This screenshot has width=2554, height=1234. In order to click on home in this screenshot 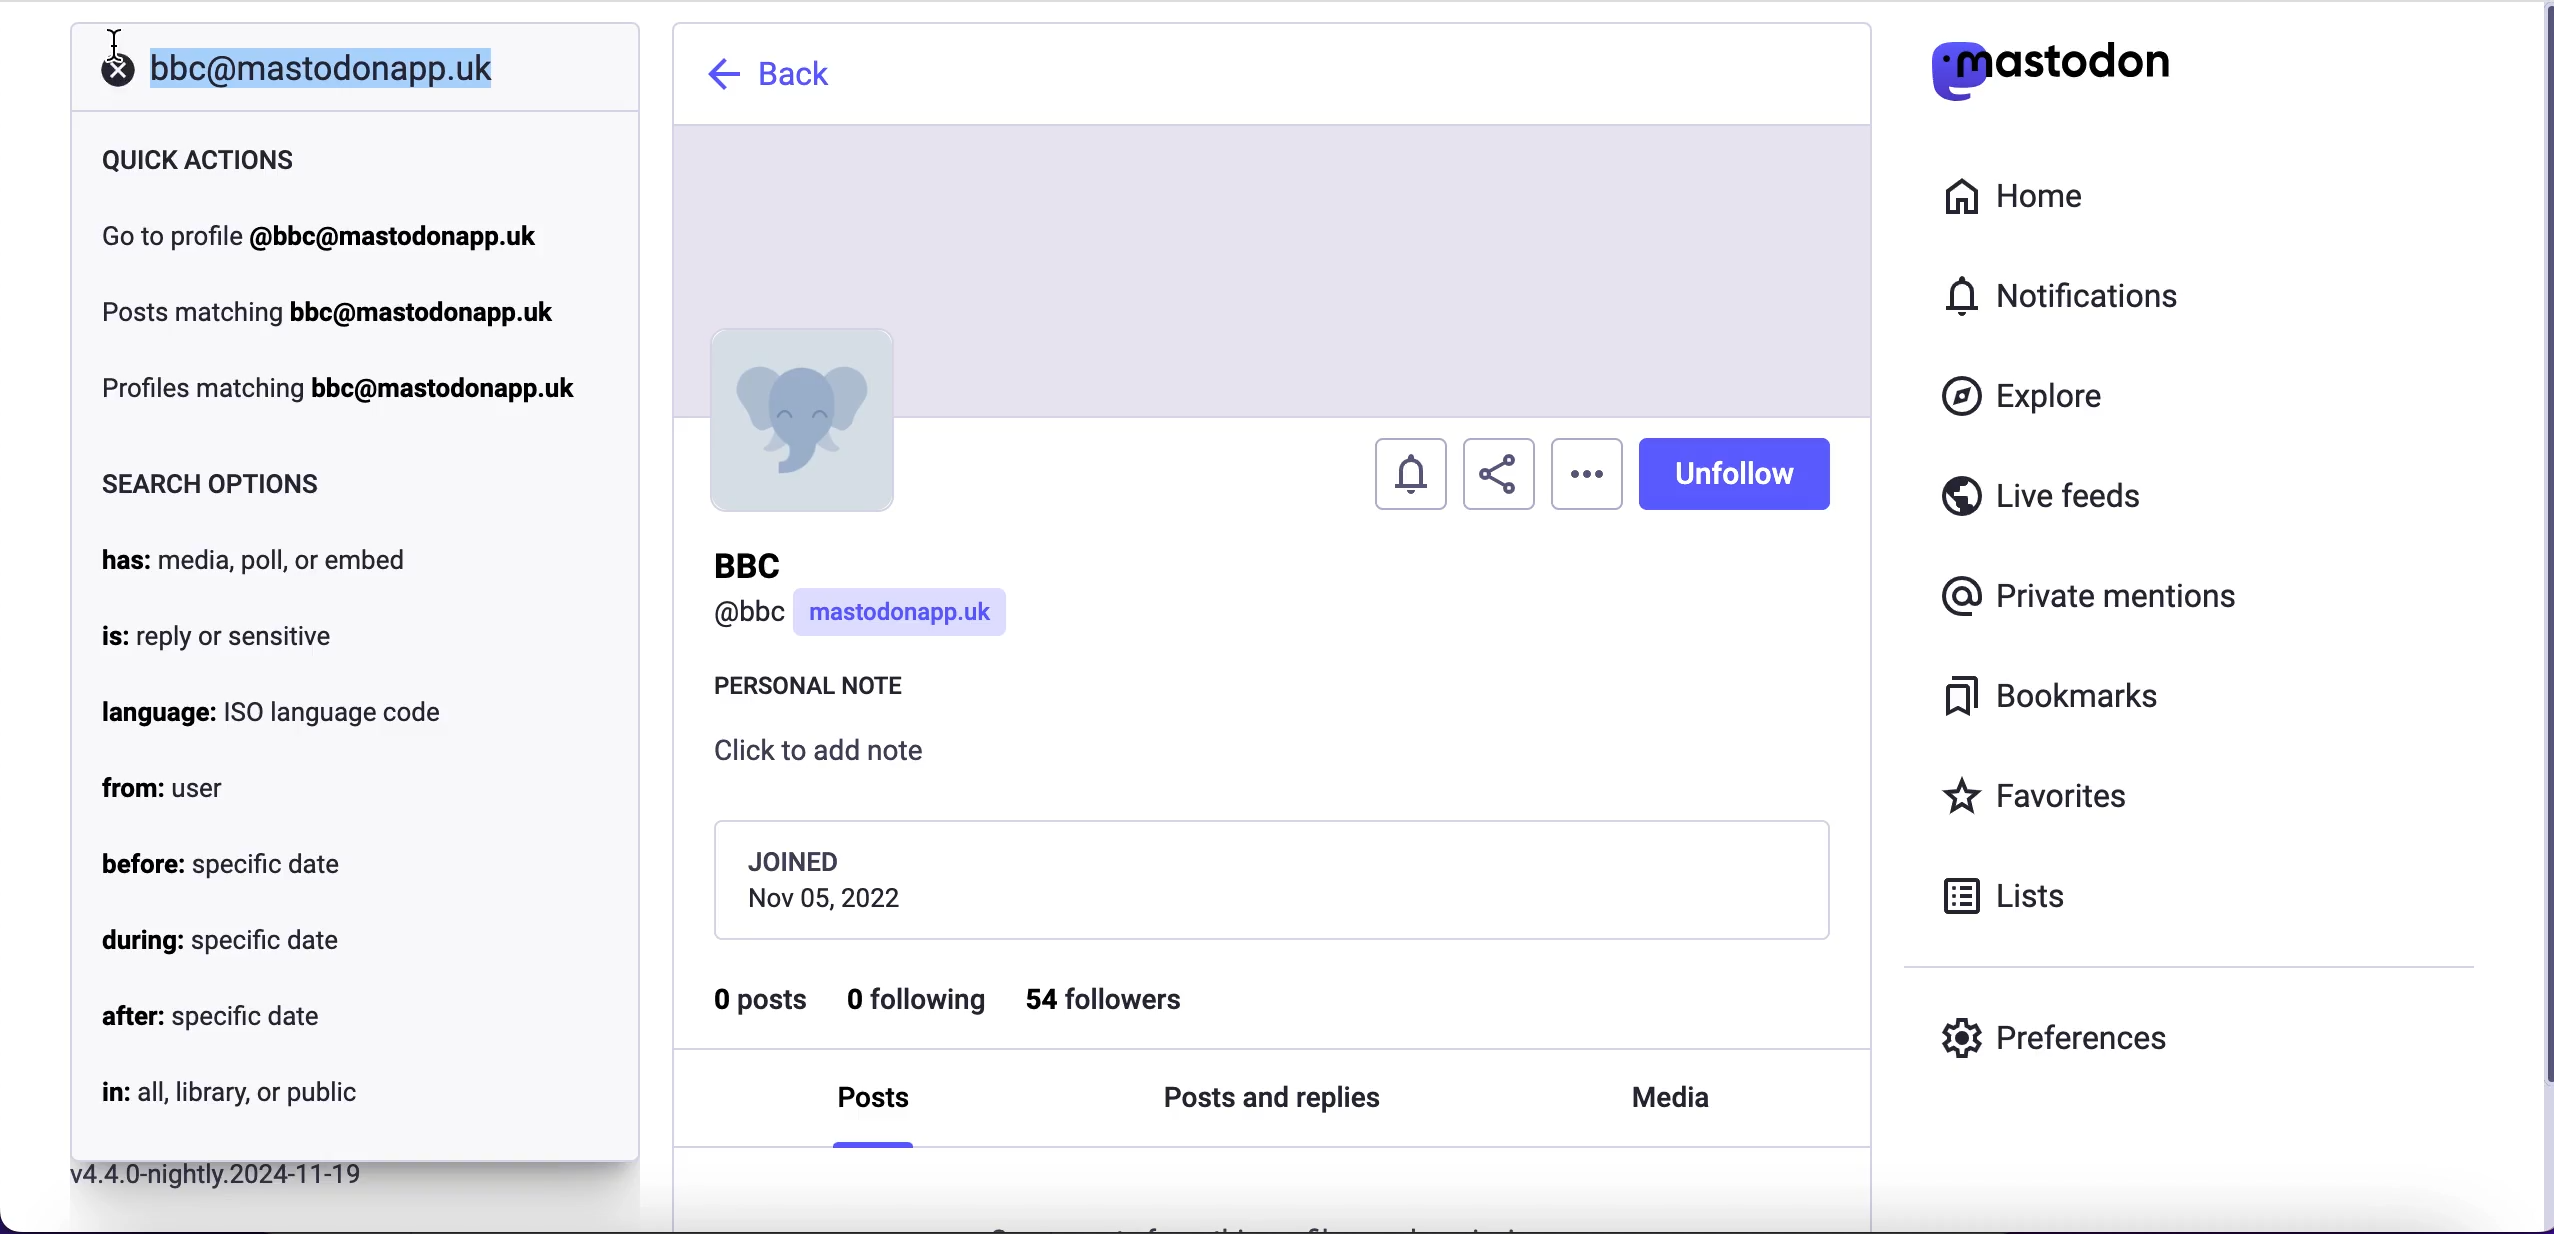, I will do `click(2010, 197)`.